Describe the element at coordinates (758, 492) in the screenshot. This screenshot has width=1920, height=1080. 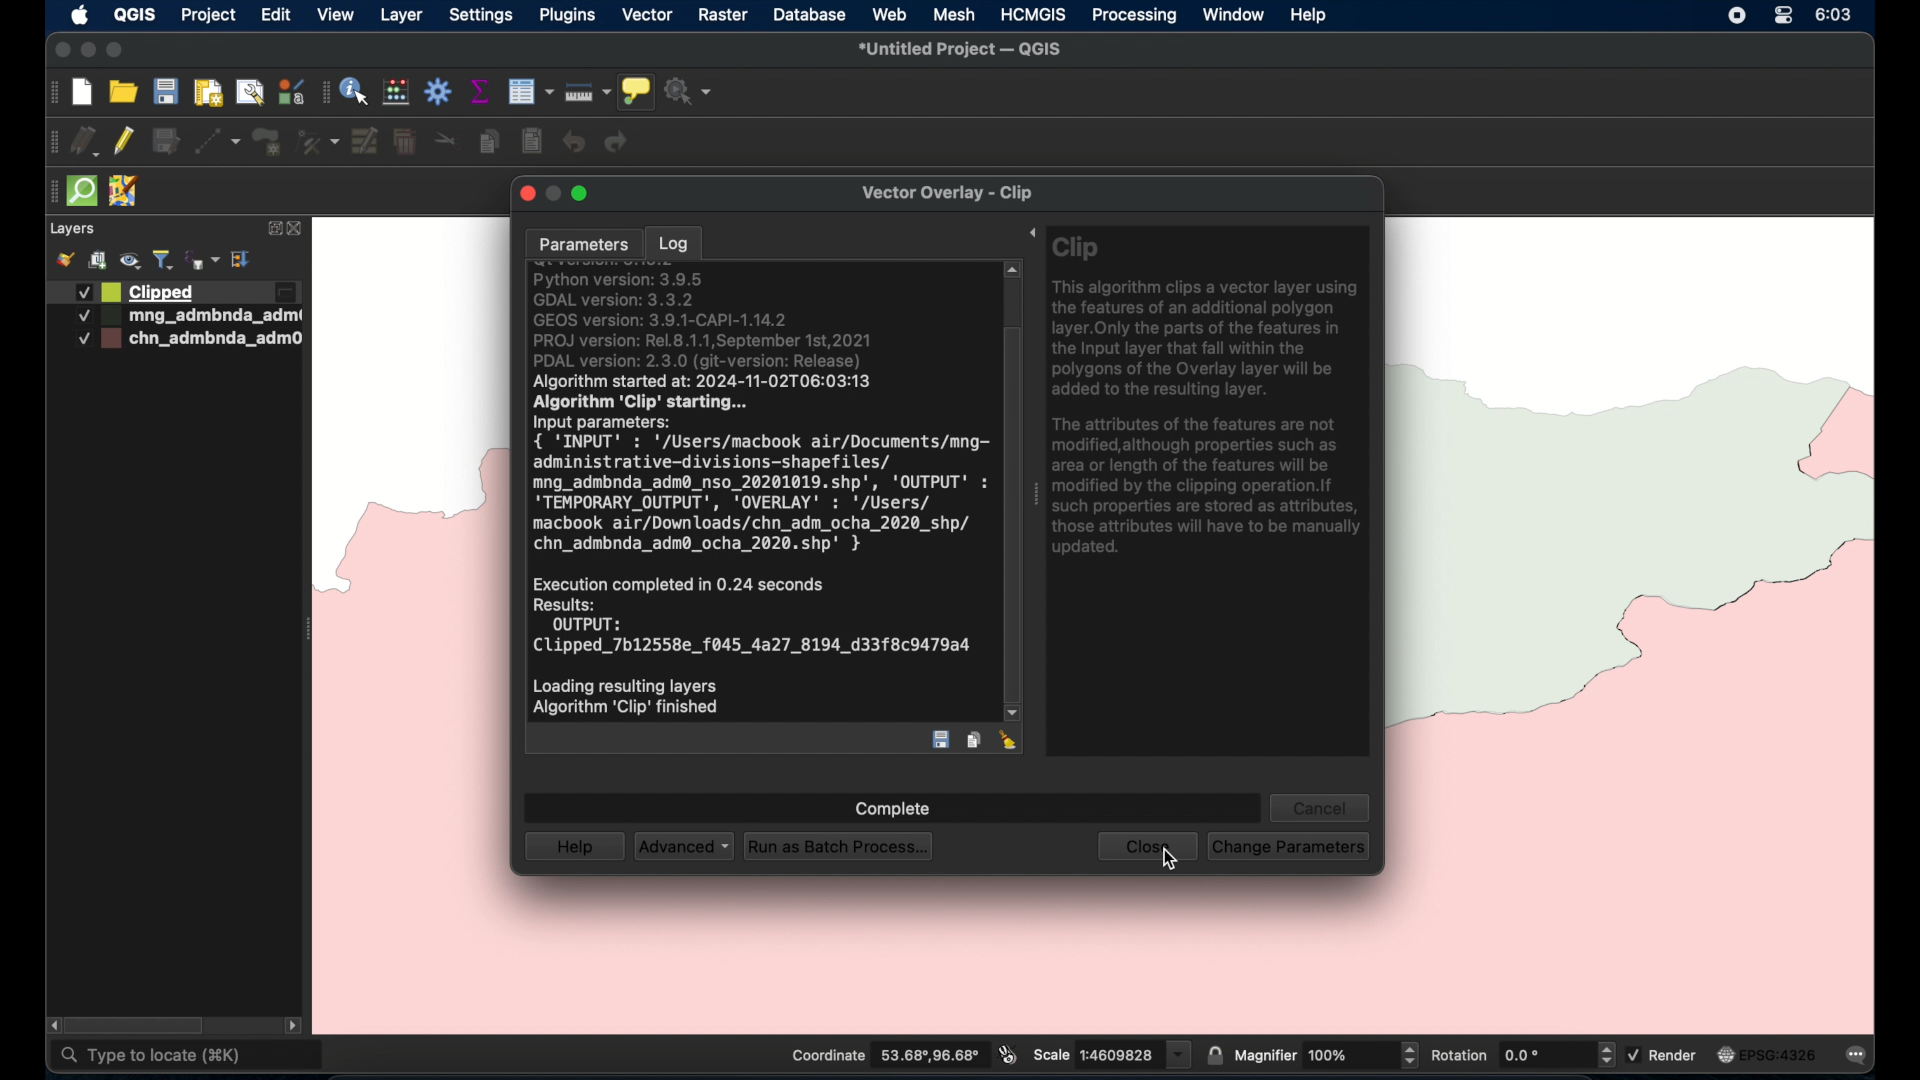
I see `log entry` at that location.